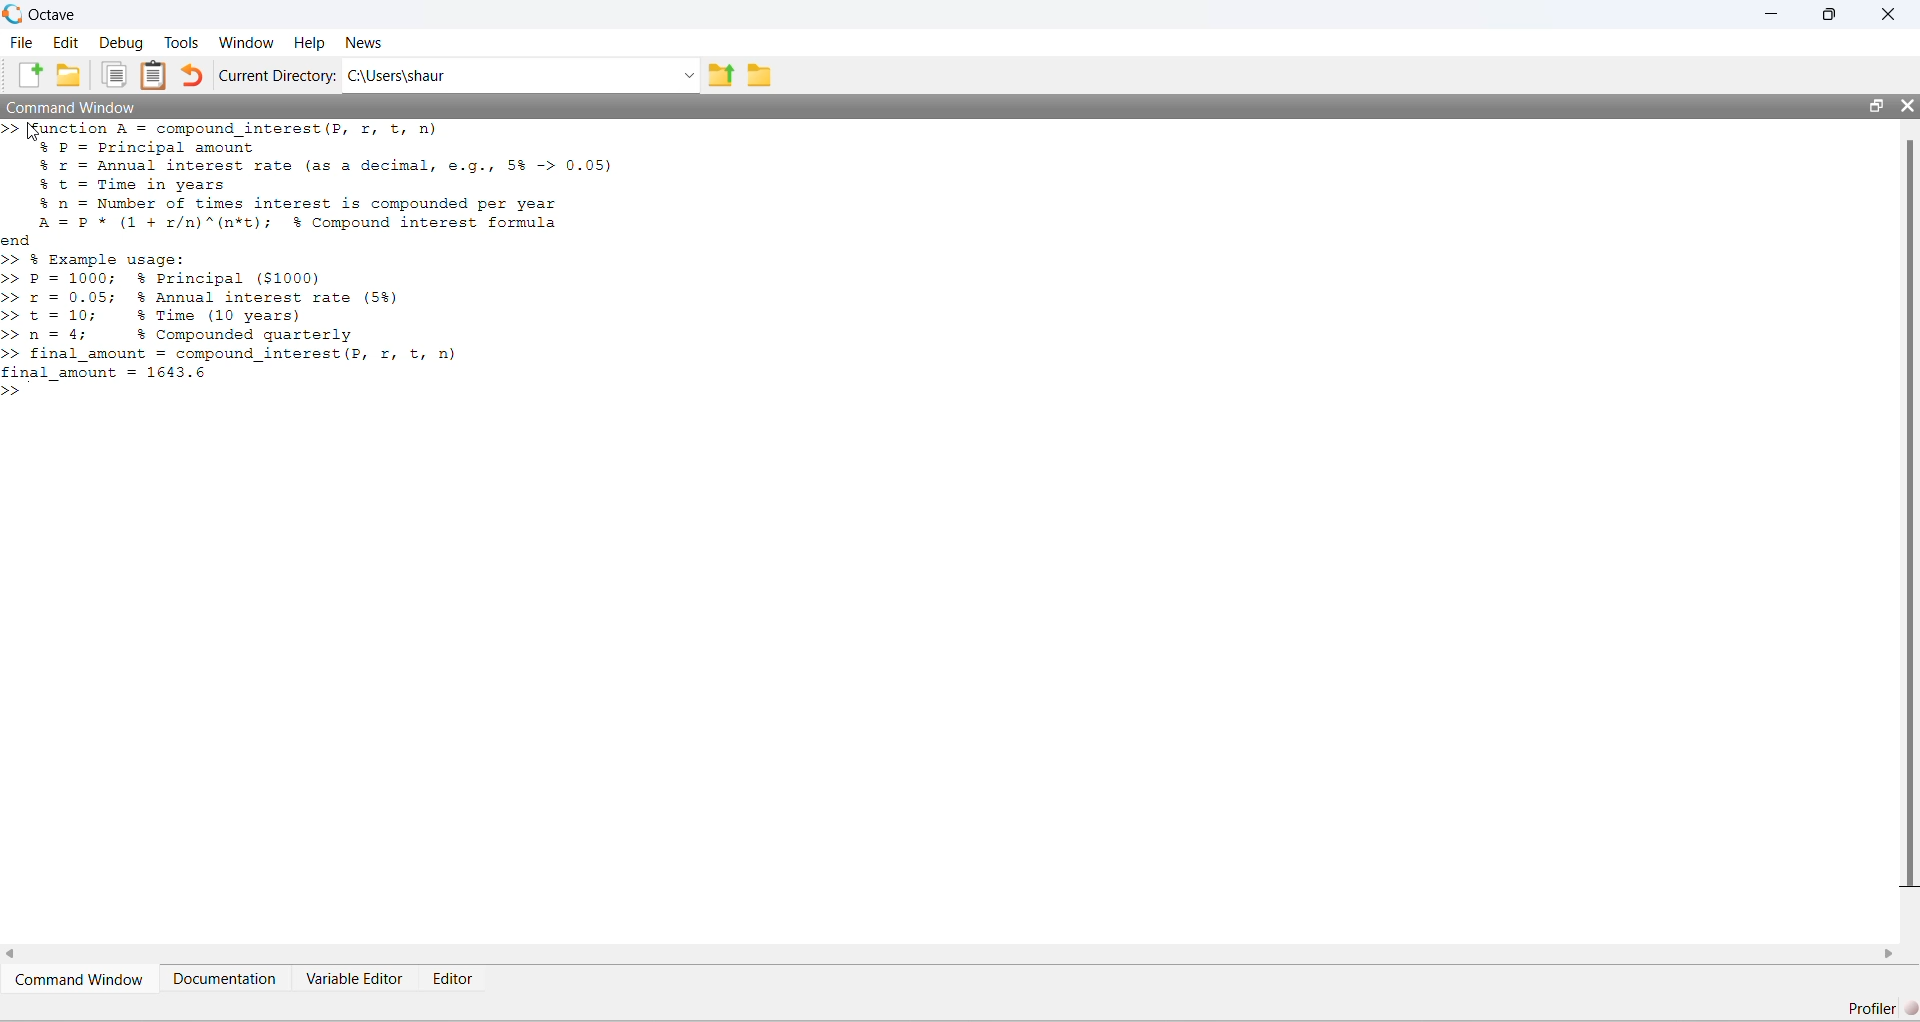 The image size is (1920, 1022). Describe the element at coordinates (721, 75) in the screenshot. I see `Previous Folder` at that location.